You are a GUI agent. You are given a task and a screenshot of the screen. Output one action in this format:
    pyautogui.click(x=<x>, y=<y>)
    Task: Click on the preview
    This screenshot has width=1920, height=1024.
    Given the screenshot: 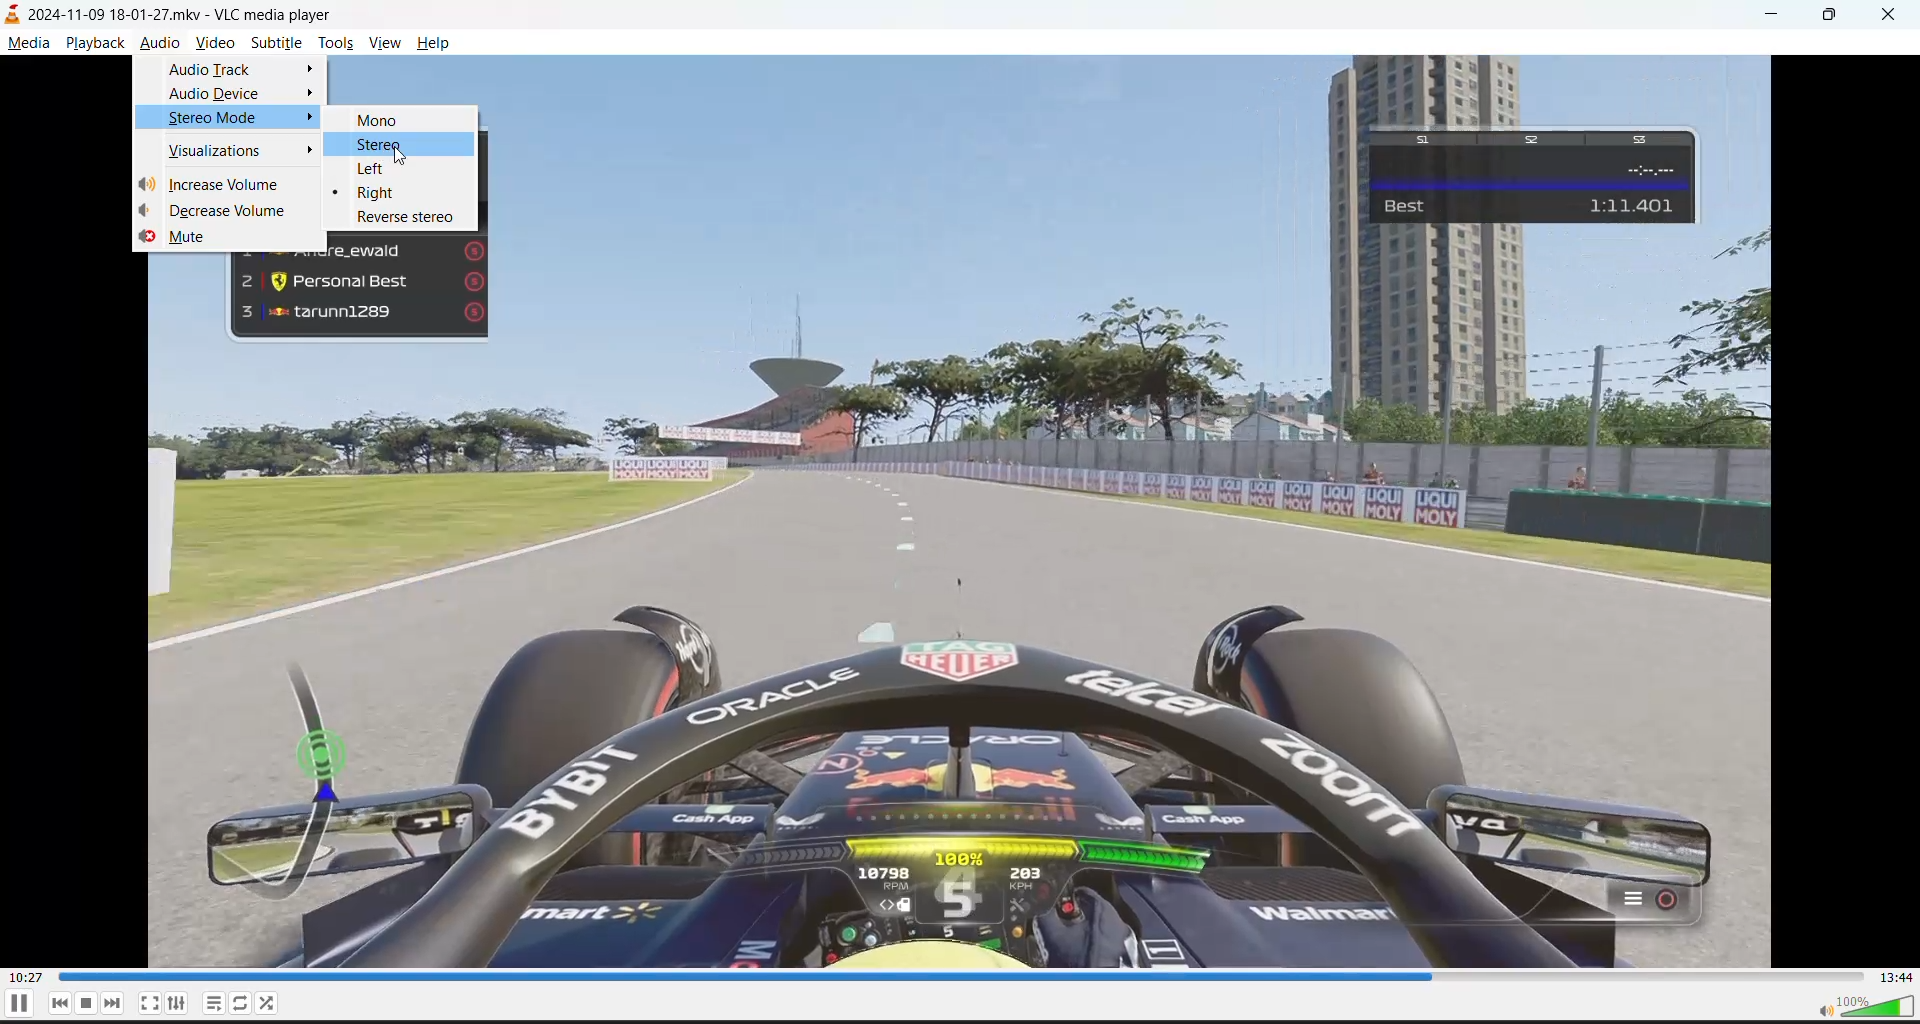 What is the action you would take?
    pyautogui.click(x=1054, y=89)
    